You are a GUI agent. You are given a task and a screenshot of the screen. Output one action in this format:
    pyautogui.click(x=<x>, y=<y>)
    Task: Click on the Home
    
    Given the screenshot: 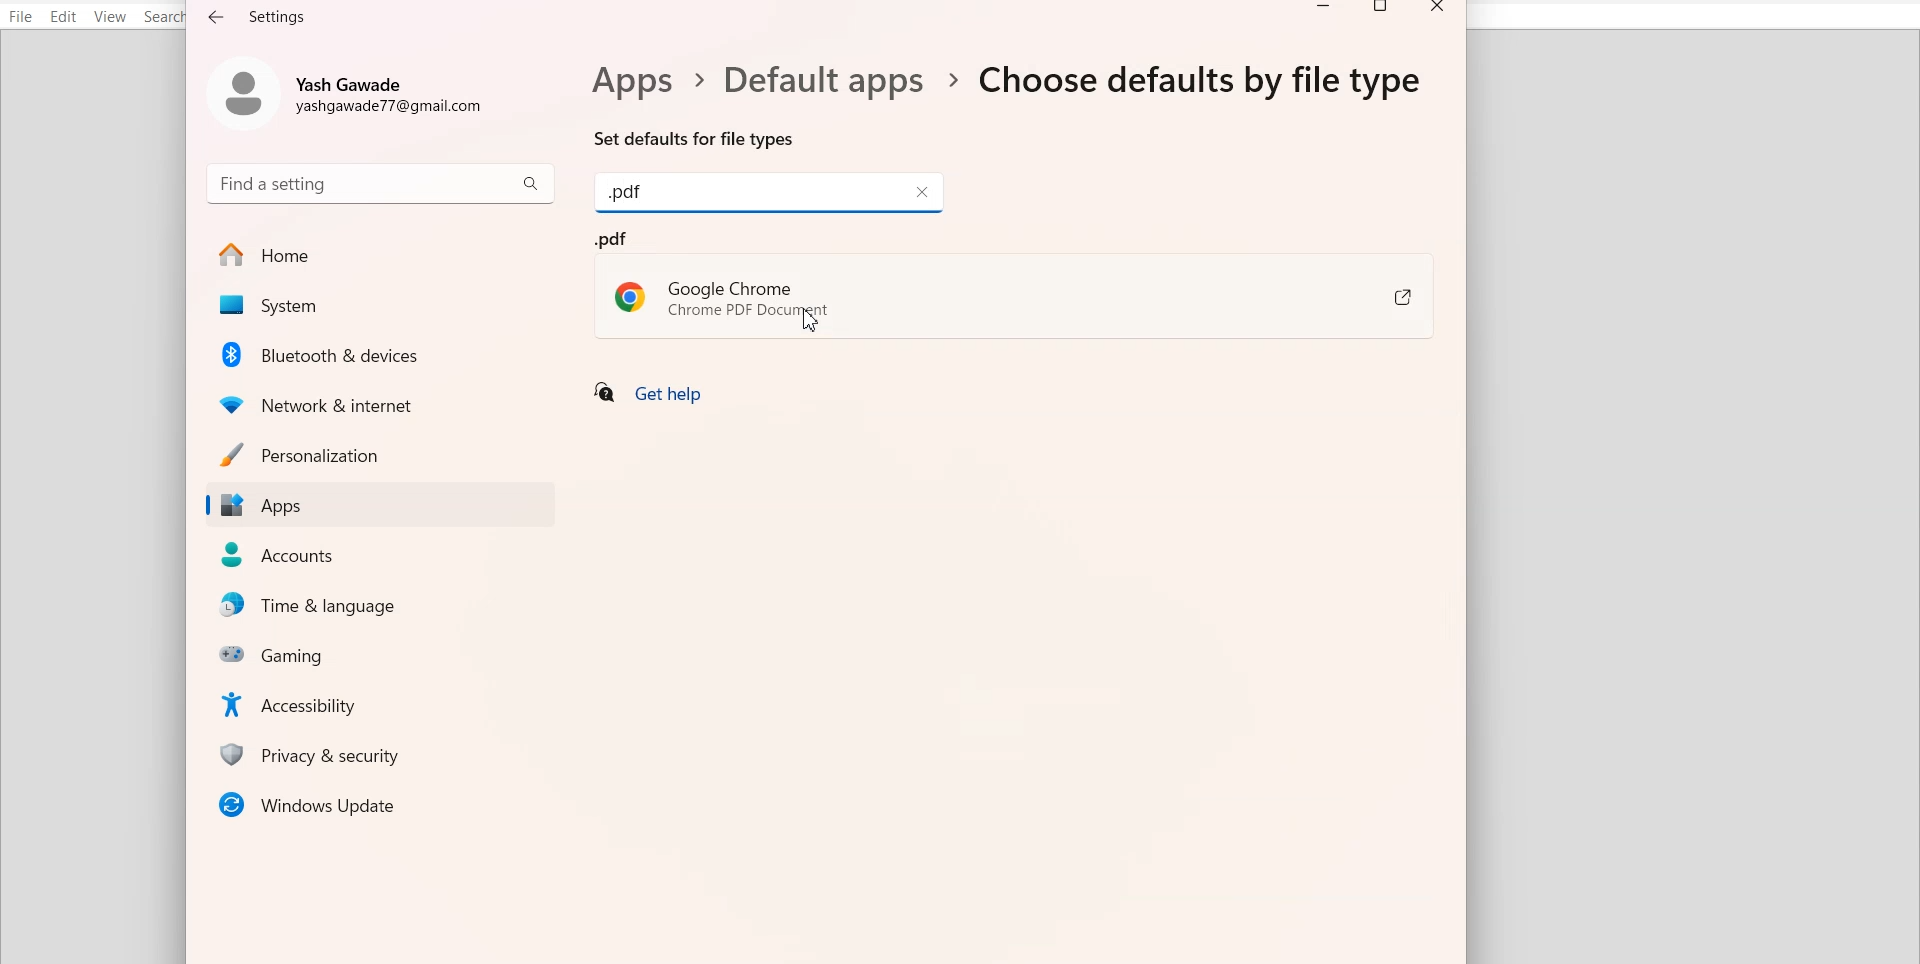 What is the action you would take?
    pyautogui.click(x=380, y=255)
    